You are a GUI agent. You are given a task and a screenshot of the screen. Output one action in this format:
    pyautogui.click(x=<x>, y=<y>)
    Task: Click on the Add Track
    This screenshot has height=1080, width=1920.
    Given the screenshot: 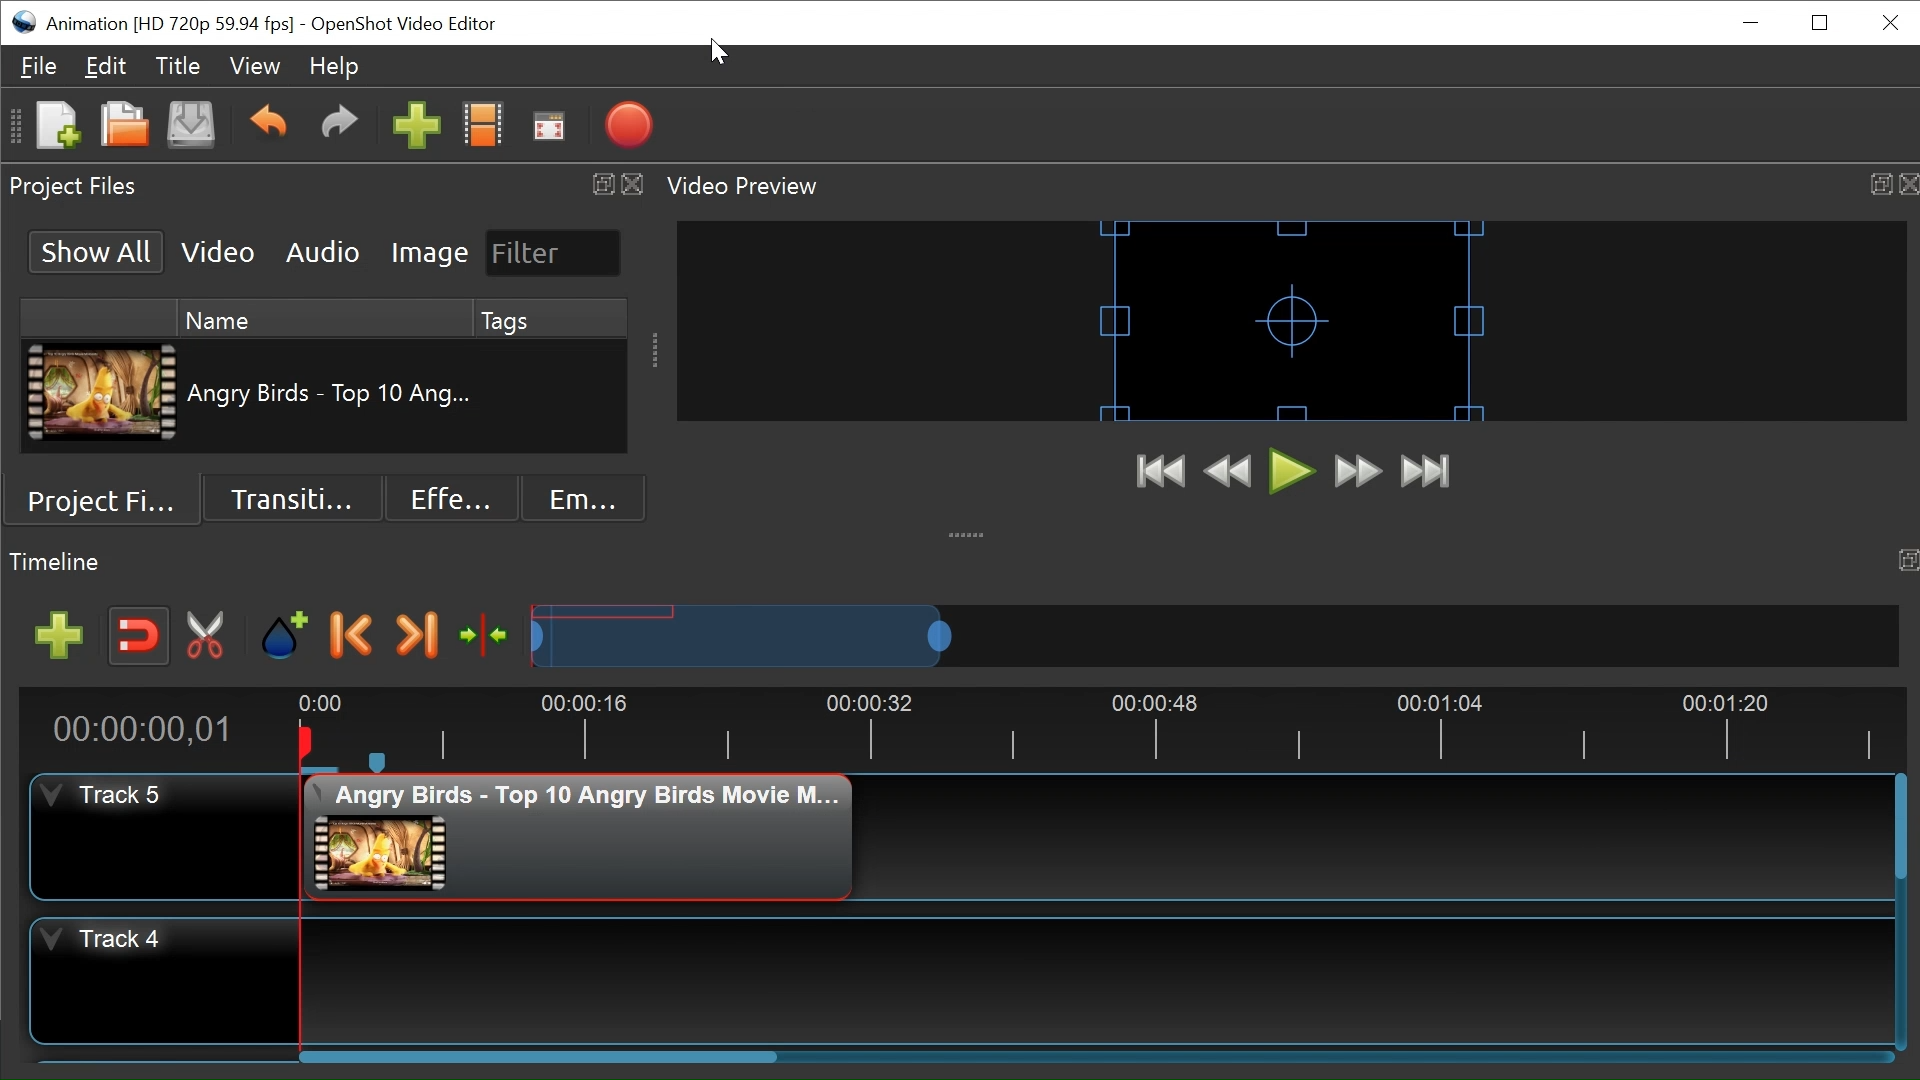 What is the action you would take?
    pyautogui.click(x=63, y=638)
    